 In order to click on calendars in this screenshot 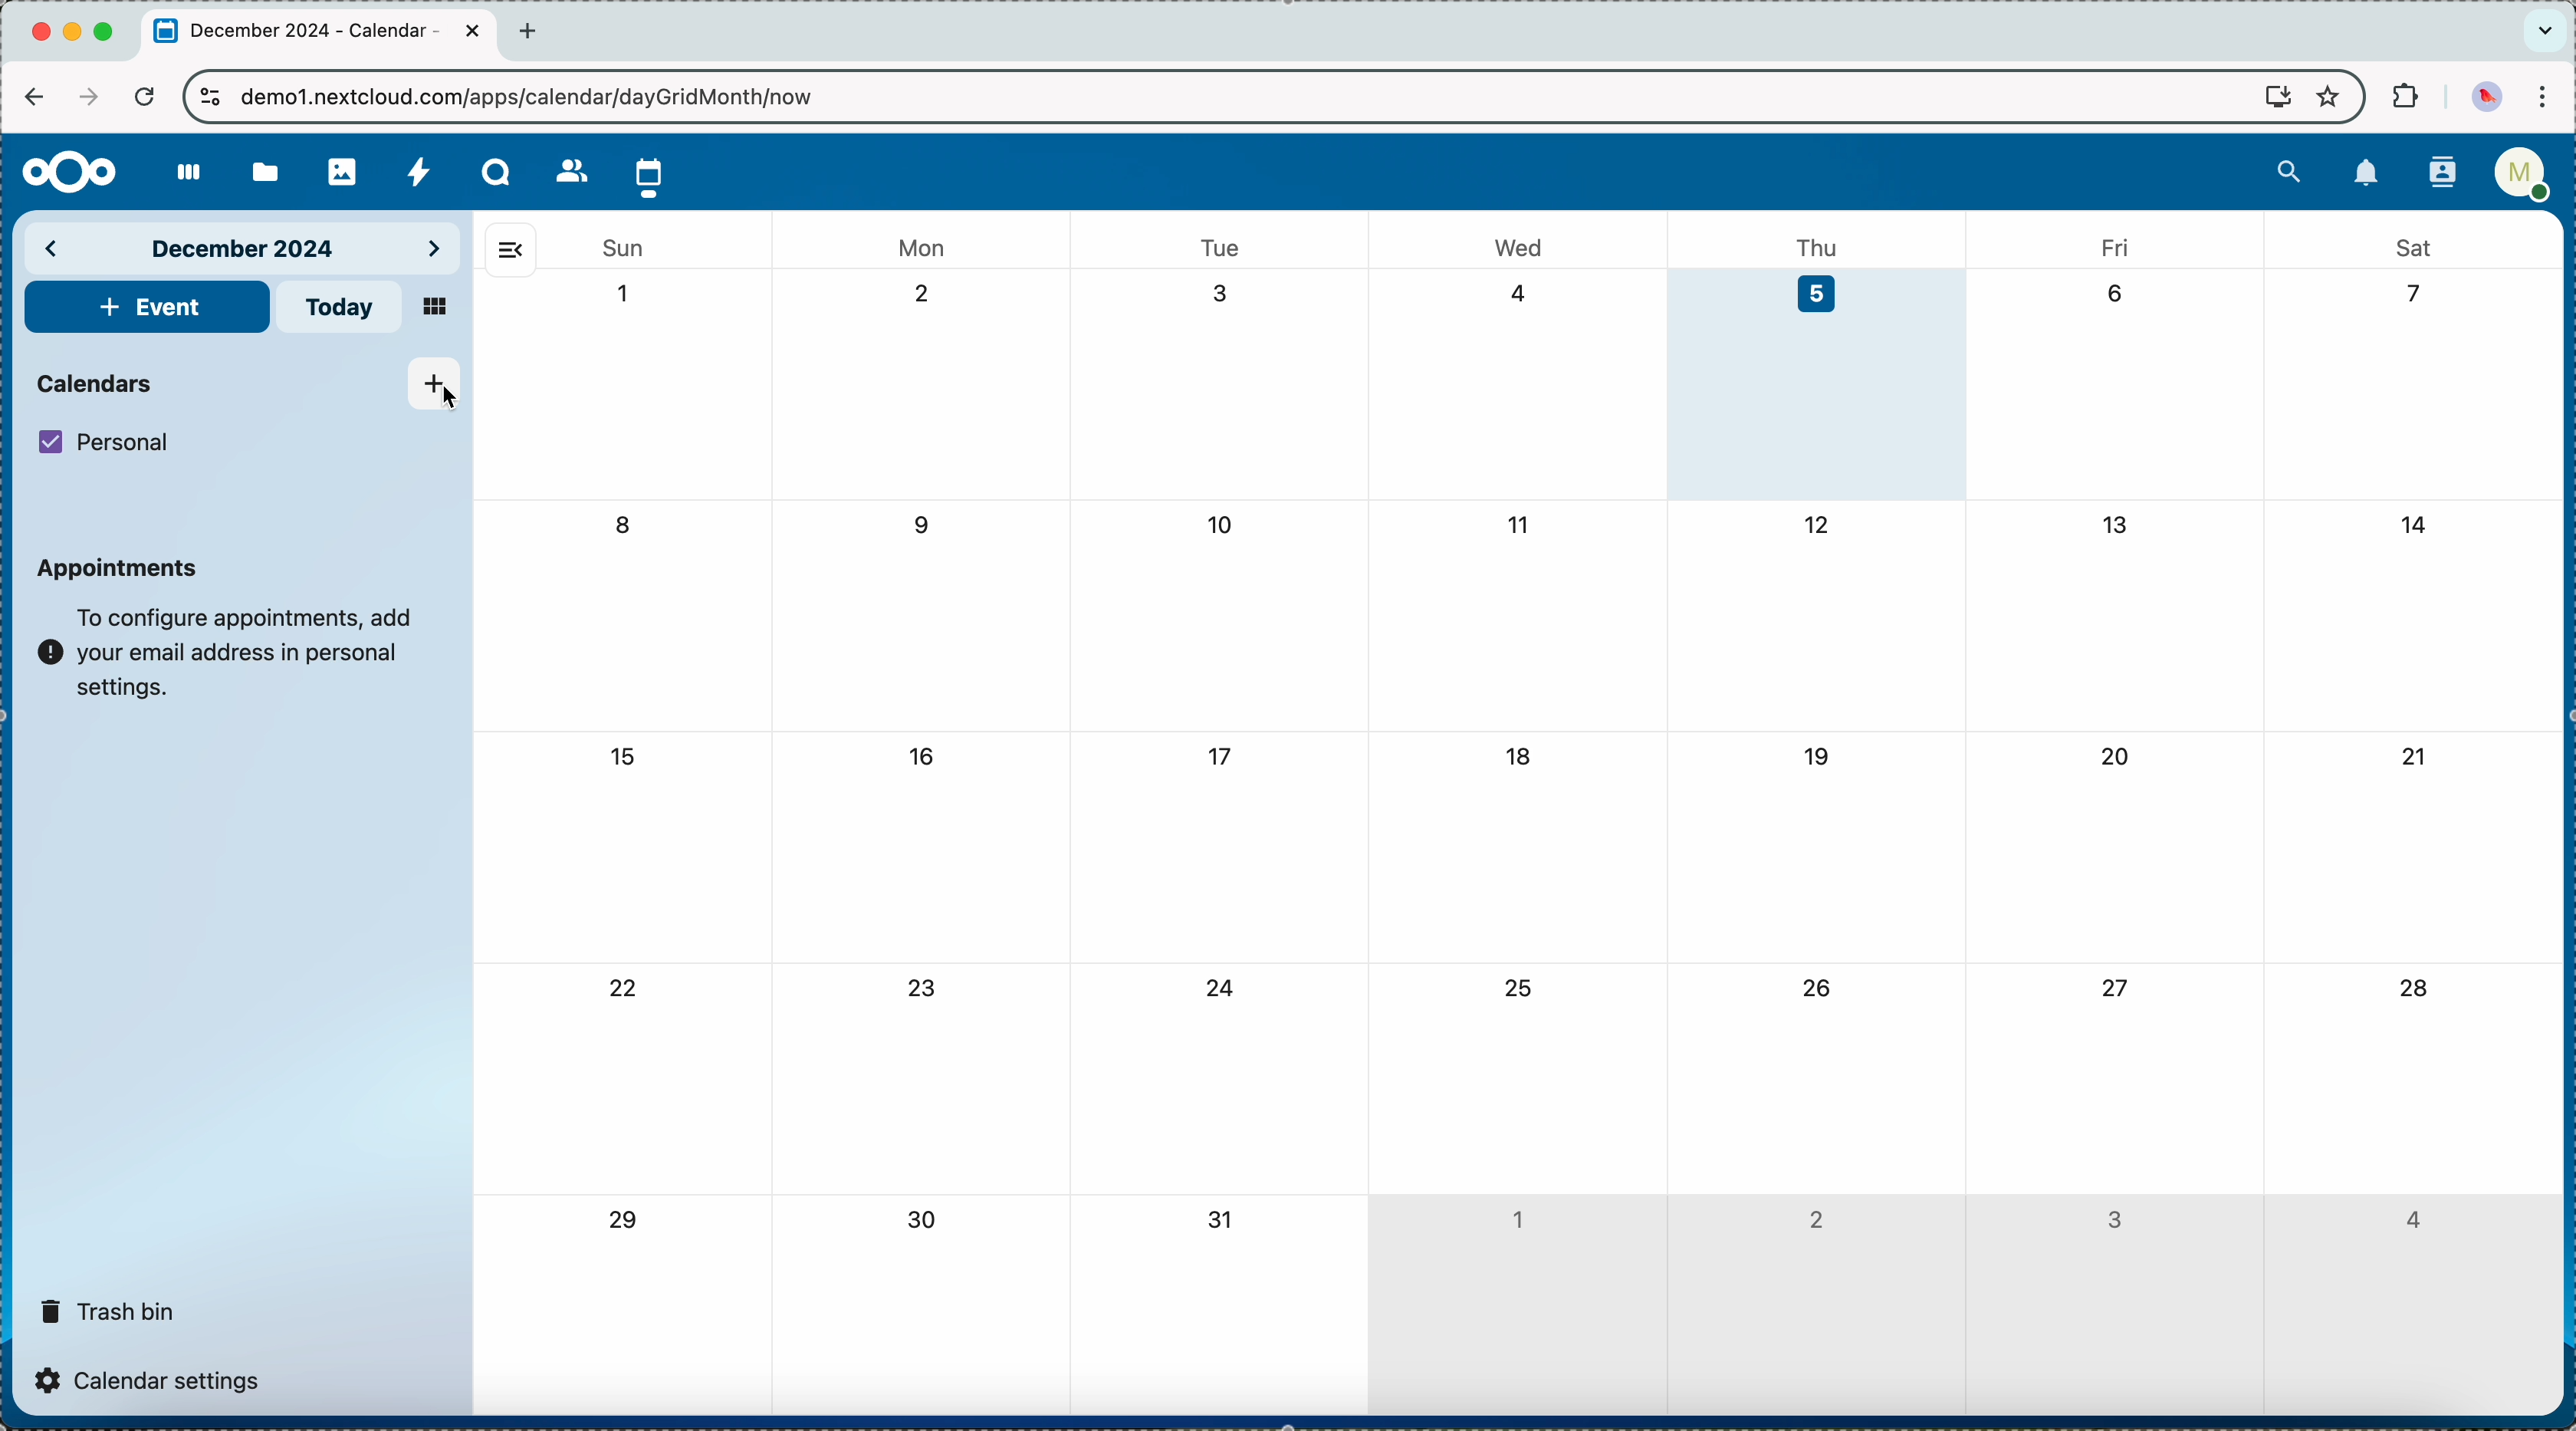, I will do `click(98, 381)`.